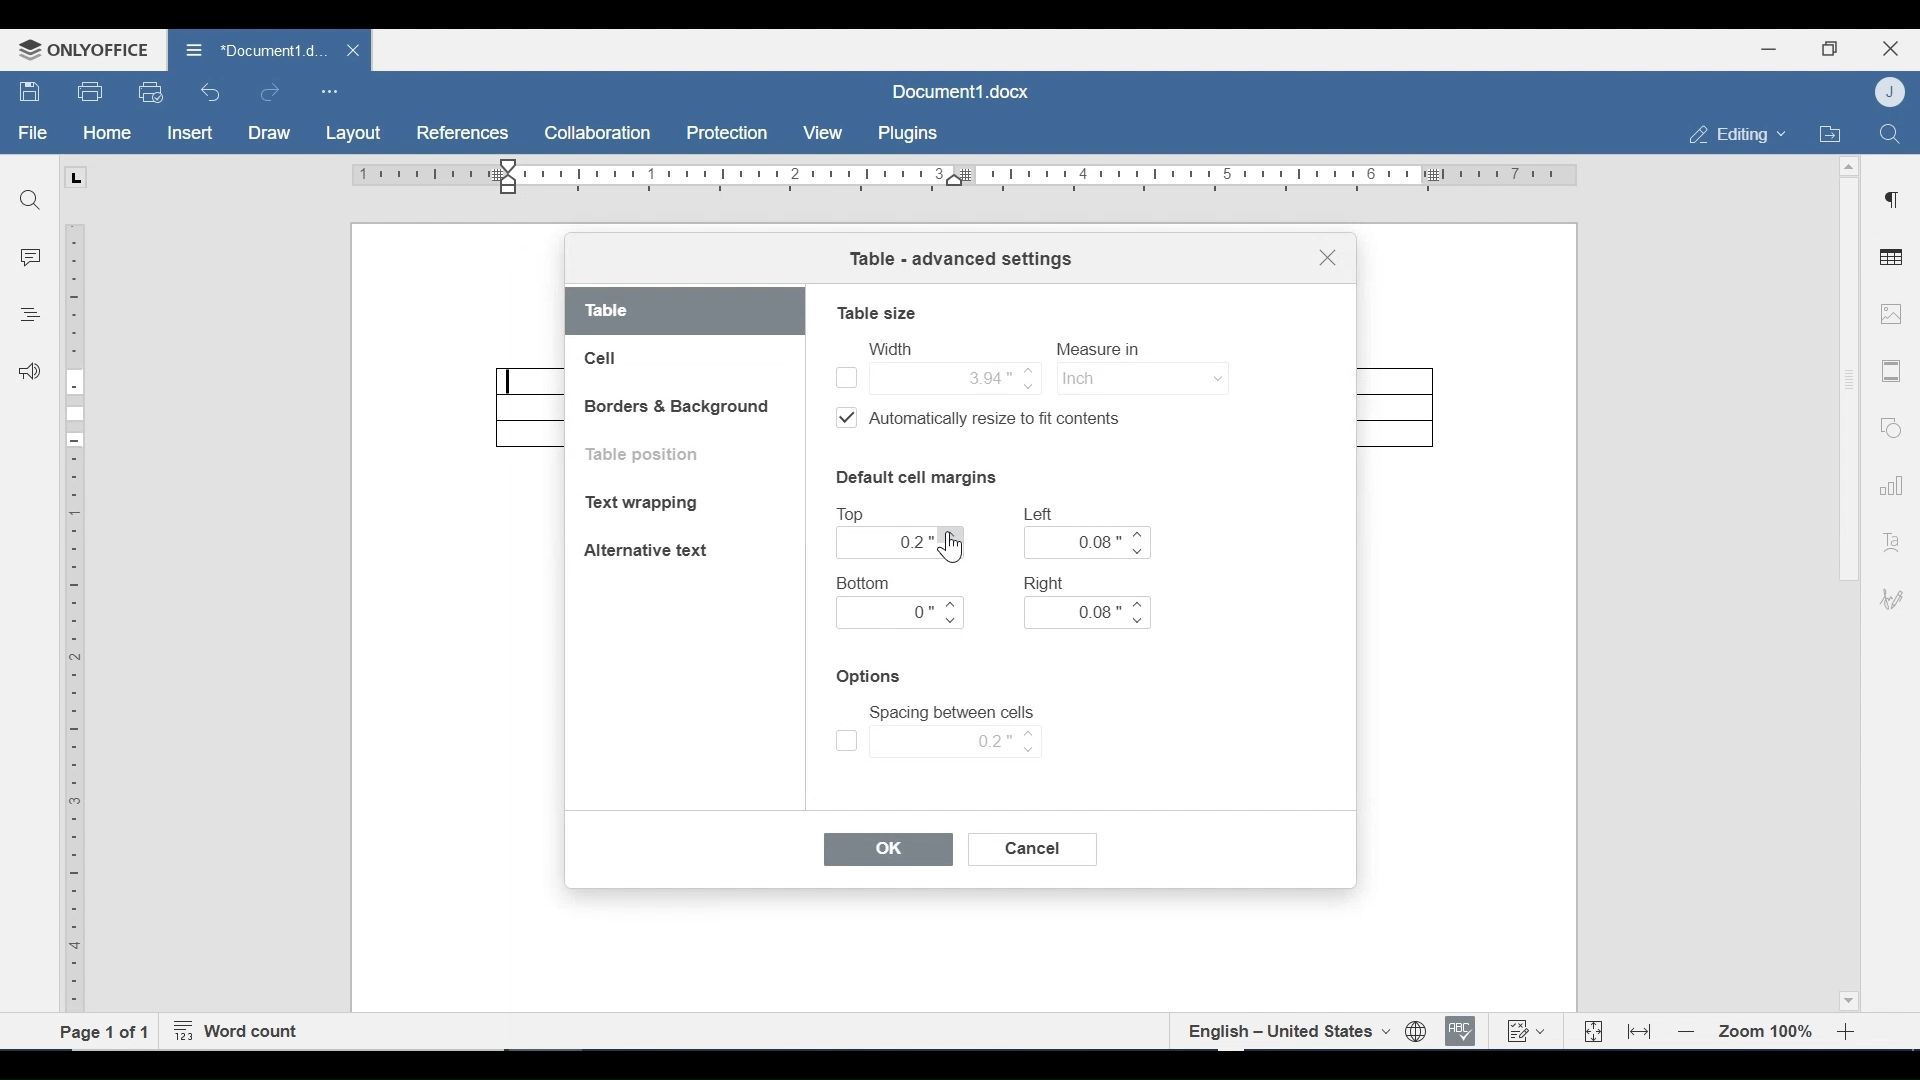 The height and width of the screenshot is (1080, 1920). What do you see at coordinates (1889, 538) in the screenshot?
I see `Text Art` at bounding box center [1889, 538].